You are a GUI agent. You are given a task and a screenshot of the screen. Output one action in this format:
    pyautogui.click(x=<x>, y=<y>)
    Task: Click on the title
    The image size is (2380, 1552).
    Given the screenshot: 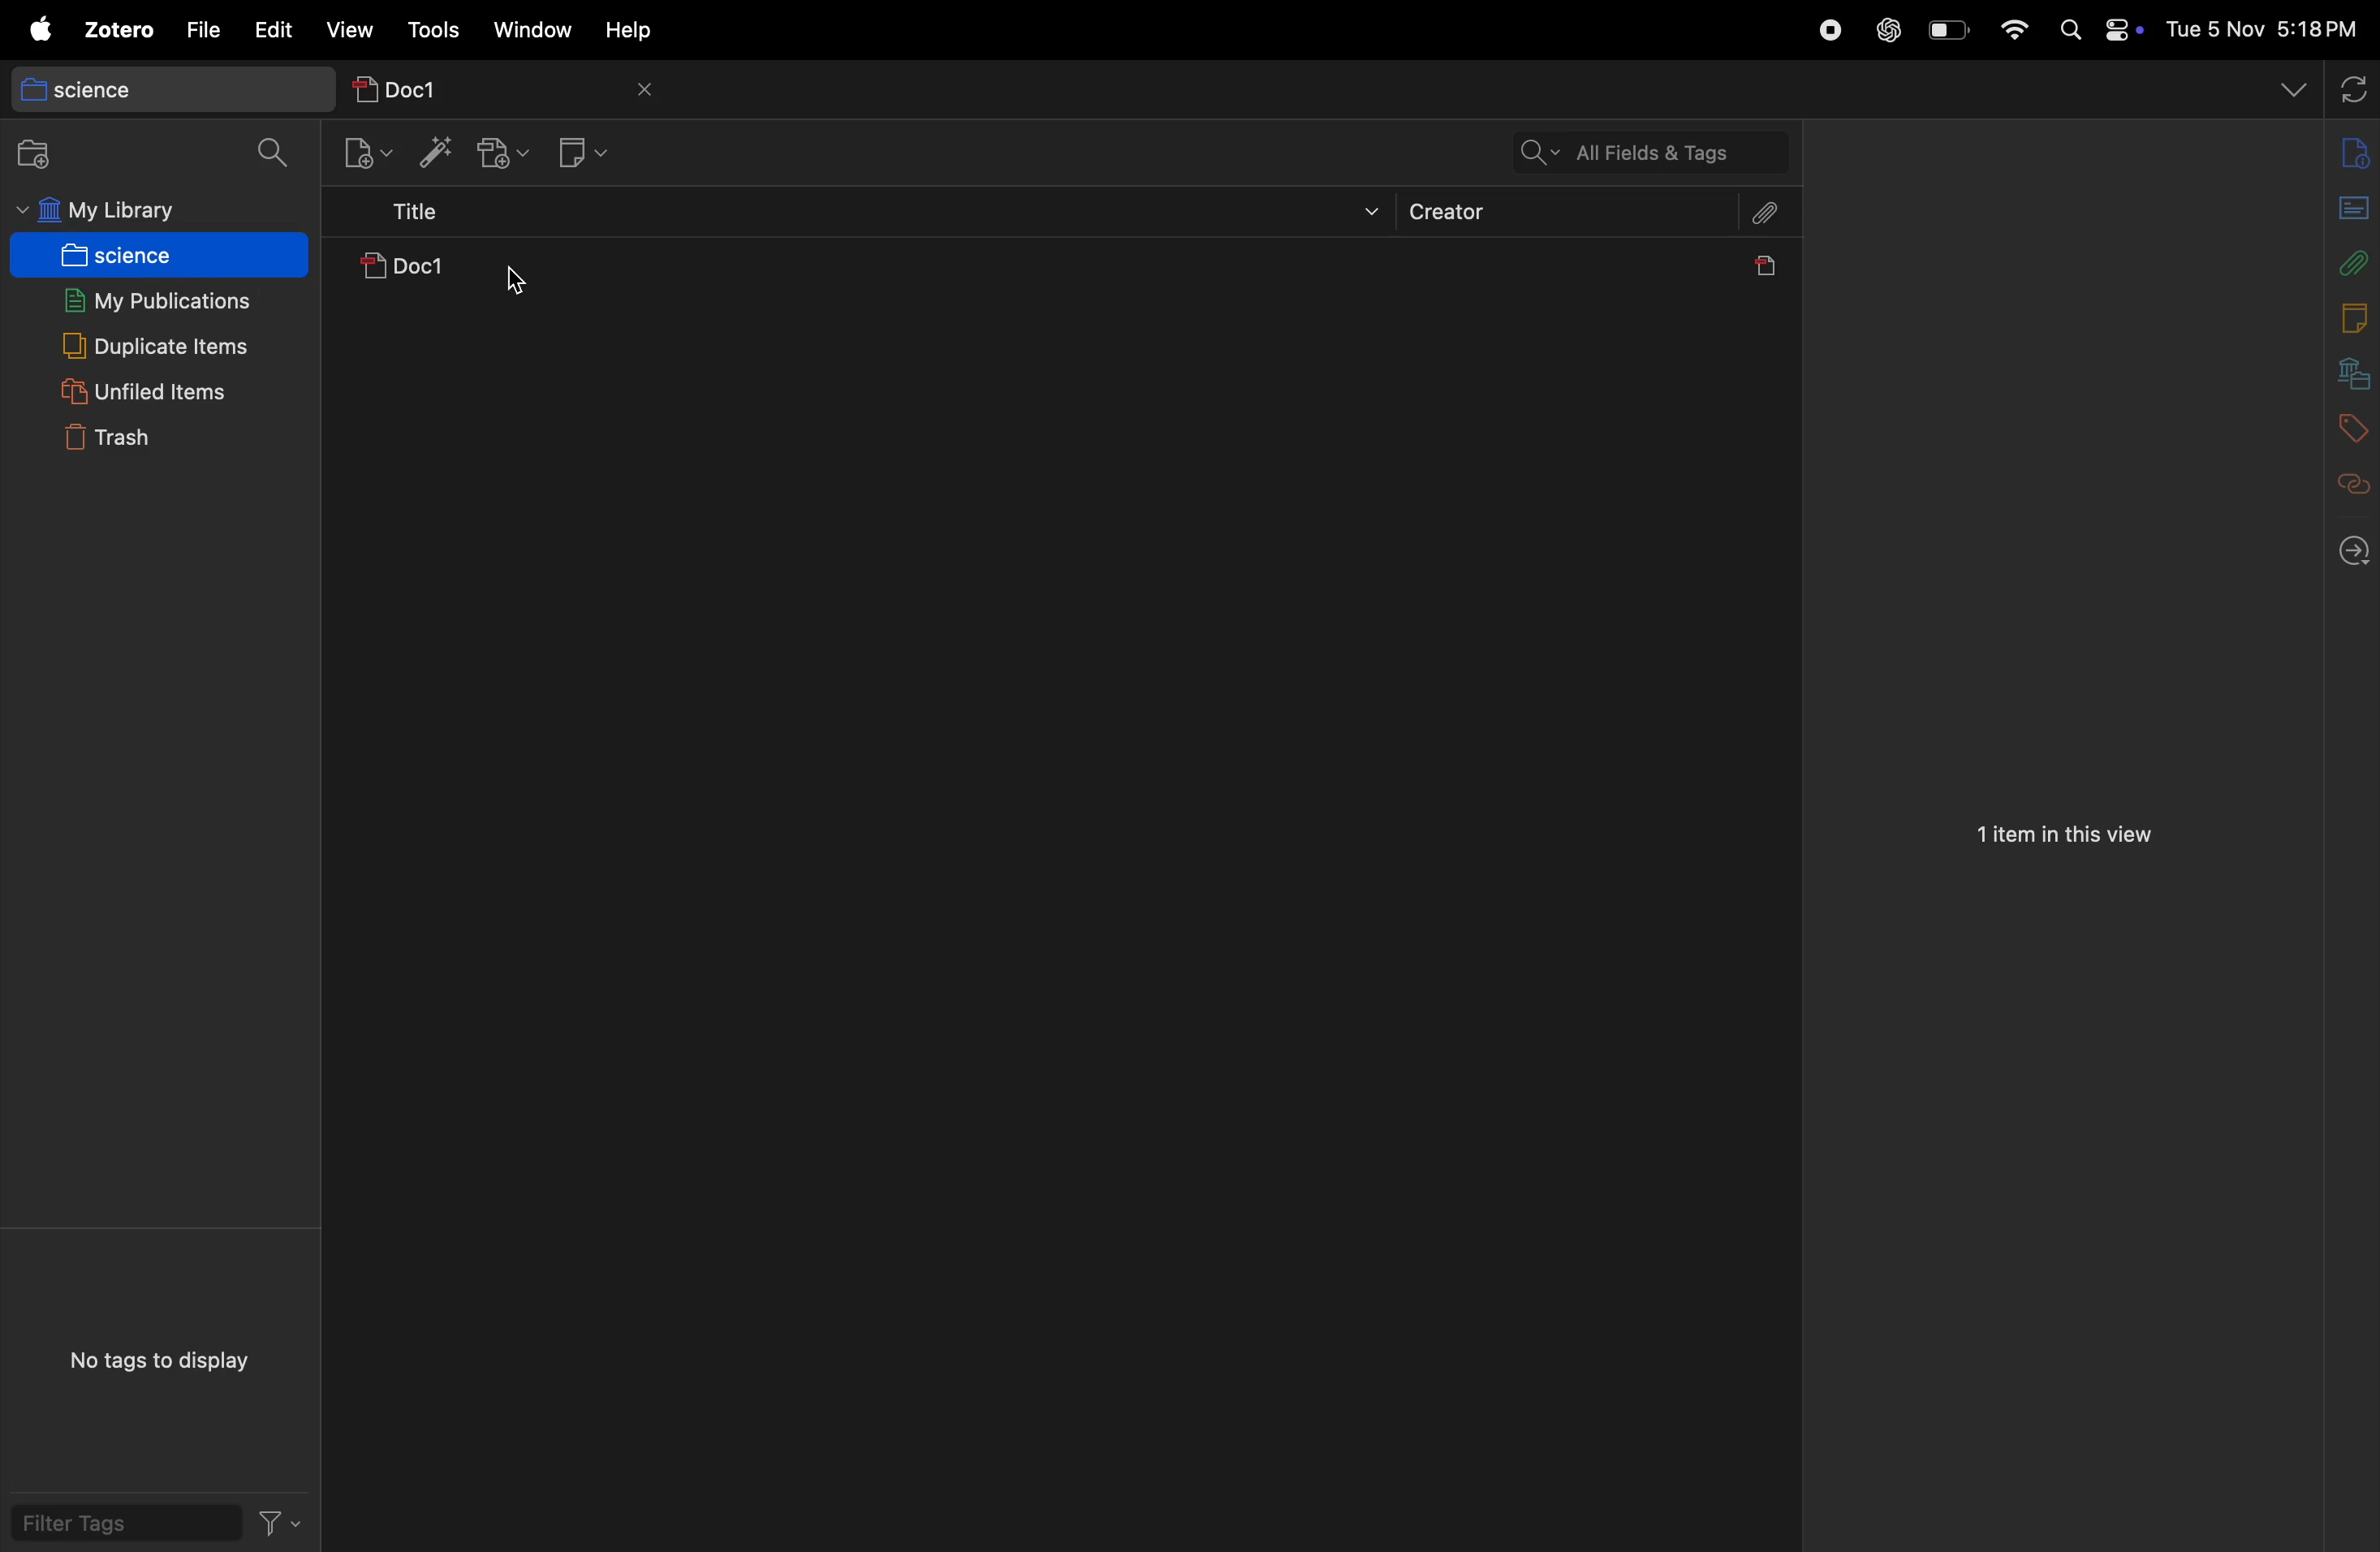 What is the action you would take?
    pyautogui.click(x=869, y=217)
    